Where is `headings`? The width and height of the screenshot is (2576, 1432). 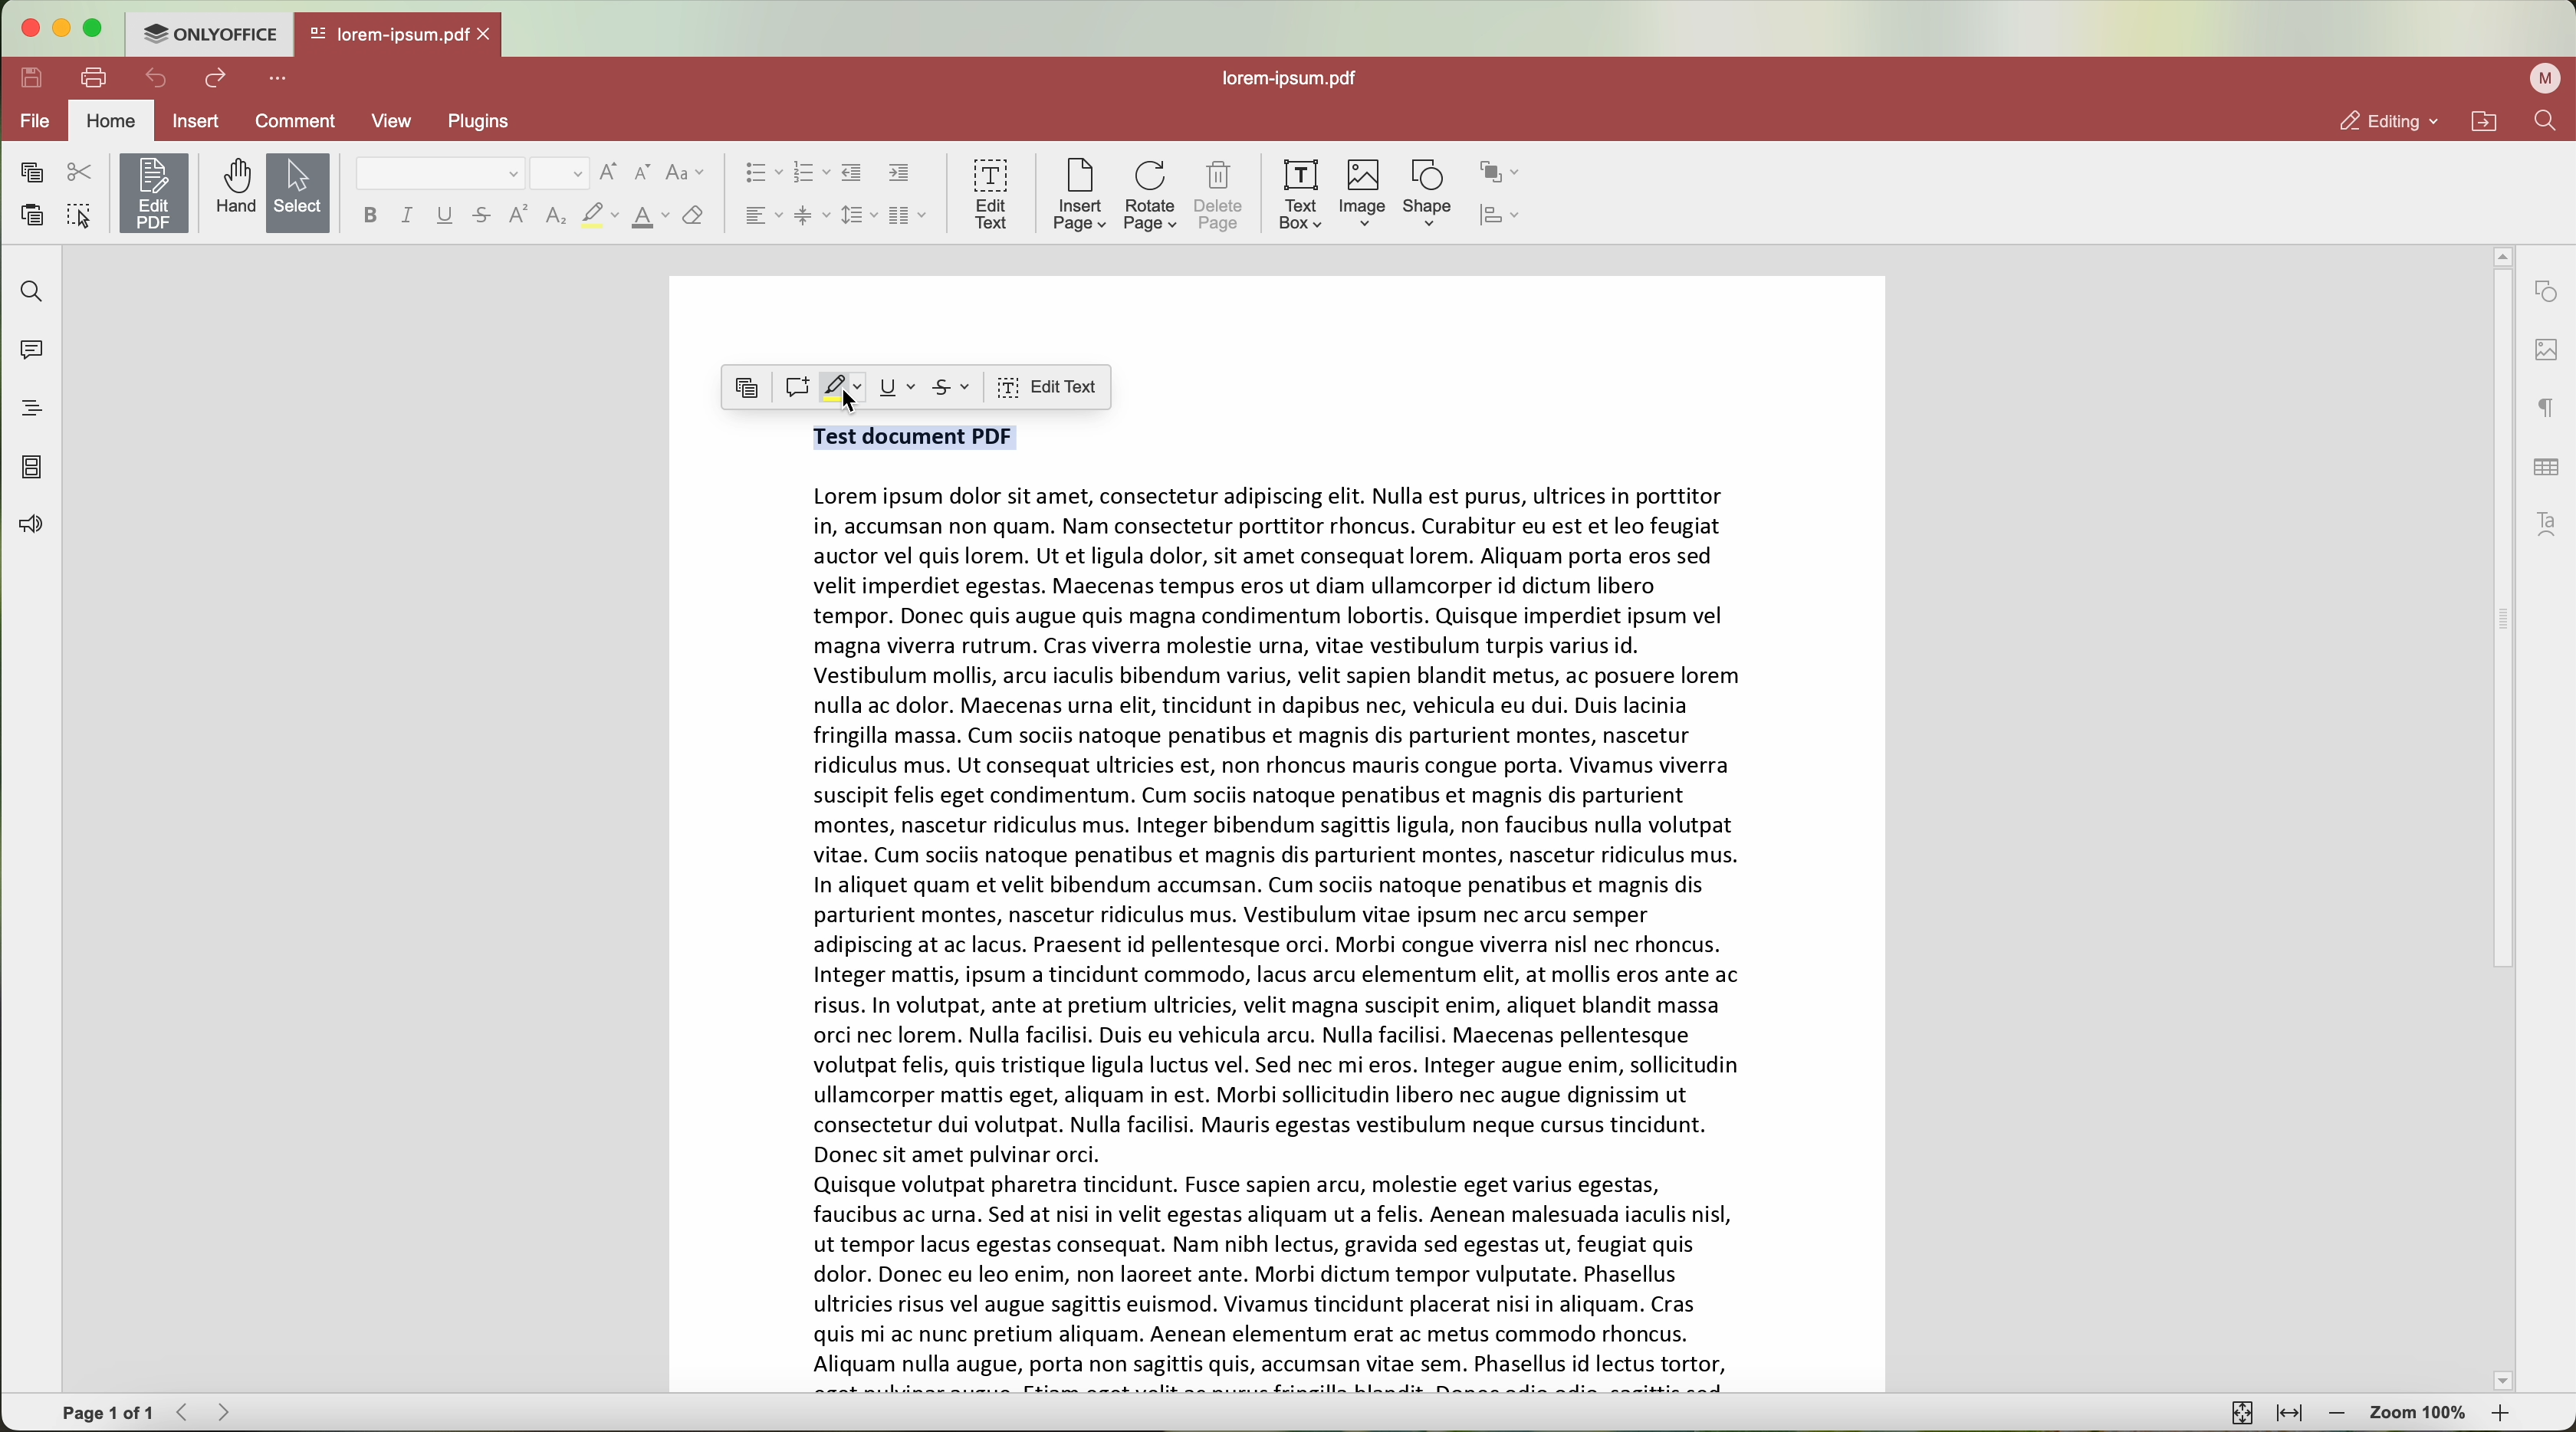
headings is located at coordinates (34, 410).